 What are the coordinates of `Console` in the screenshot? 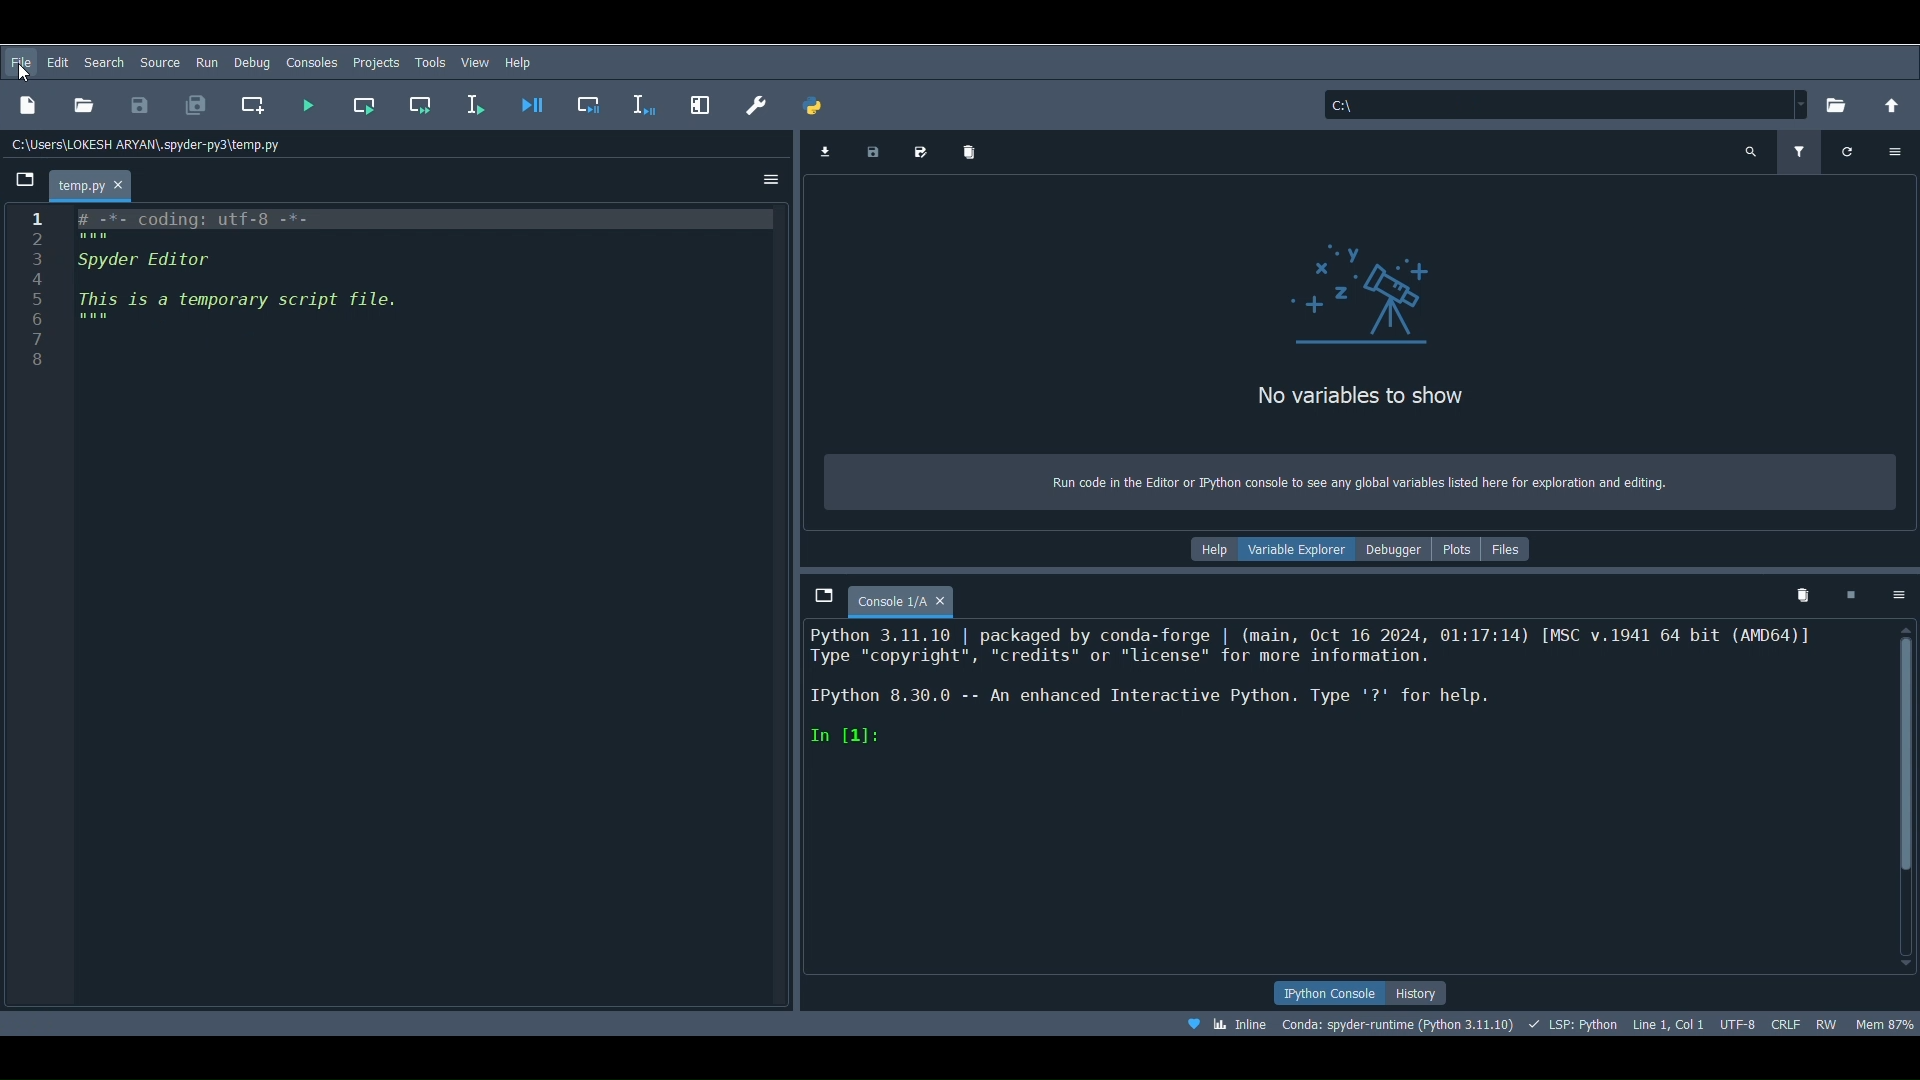 It's located at (1345, 795).